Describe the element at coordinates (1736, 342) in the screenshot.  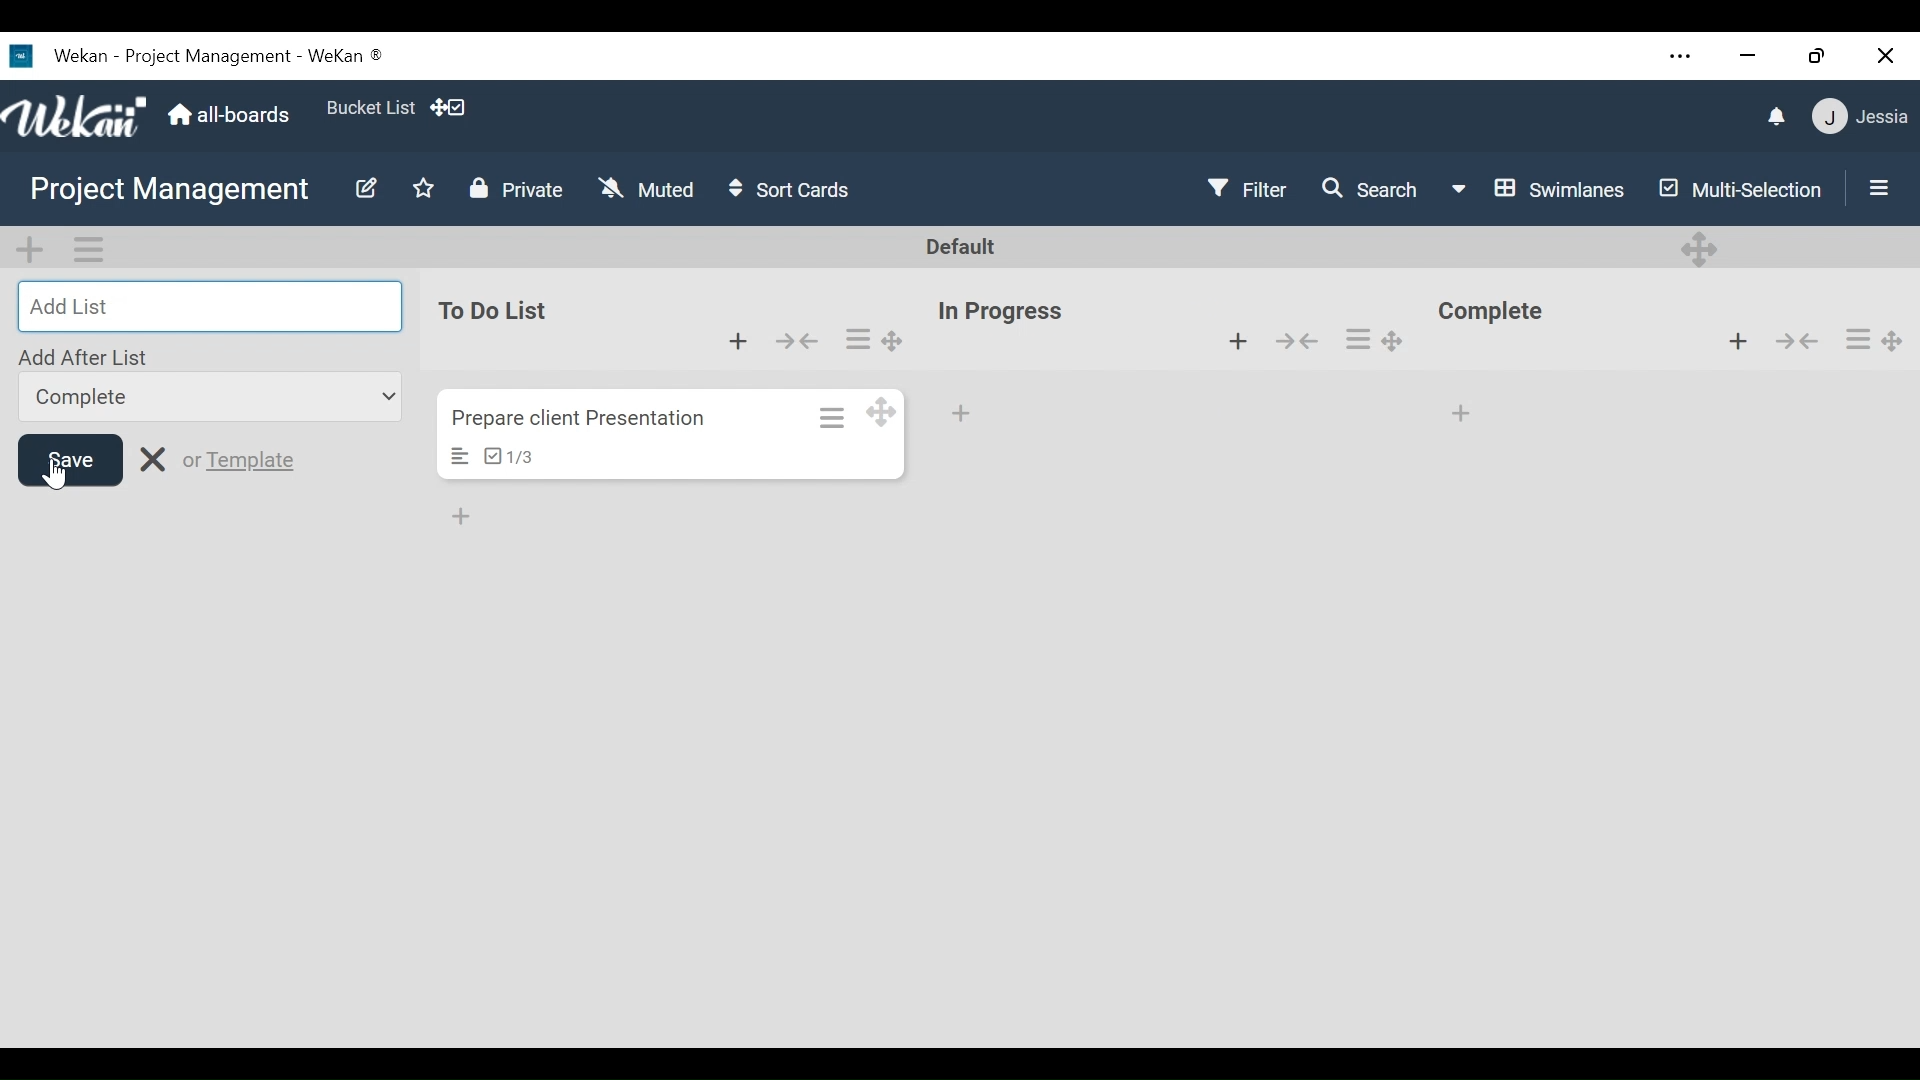
I see `Add card to the top of the list` at that location.